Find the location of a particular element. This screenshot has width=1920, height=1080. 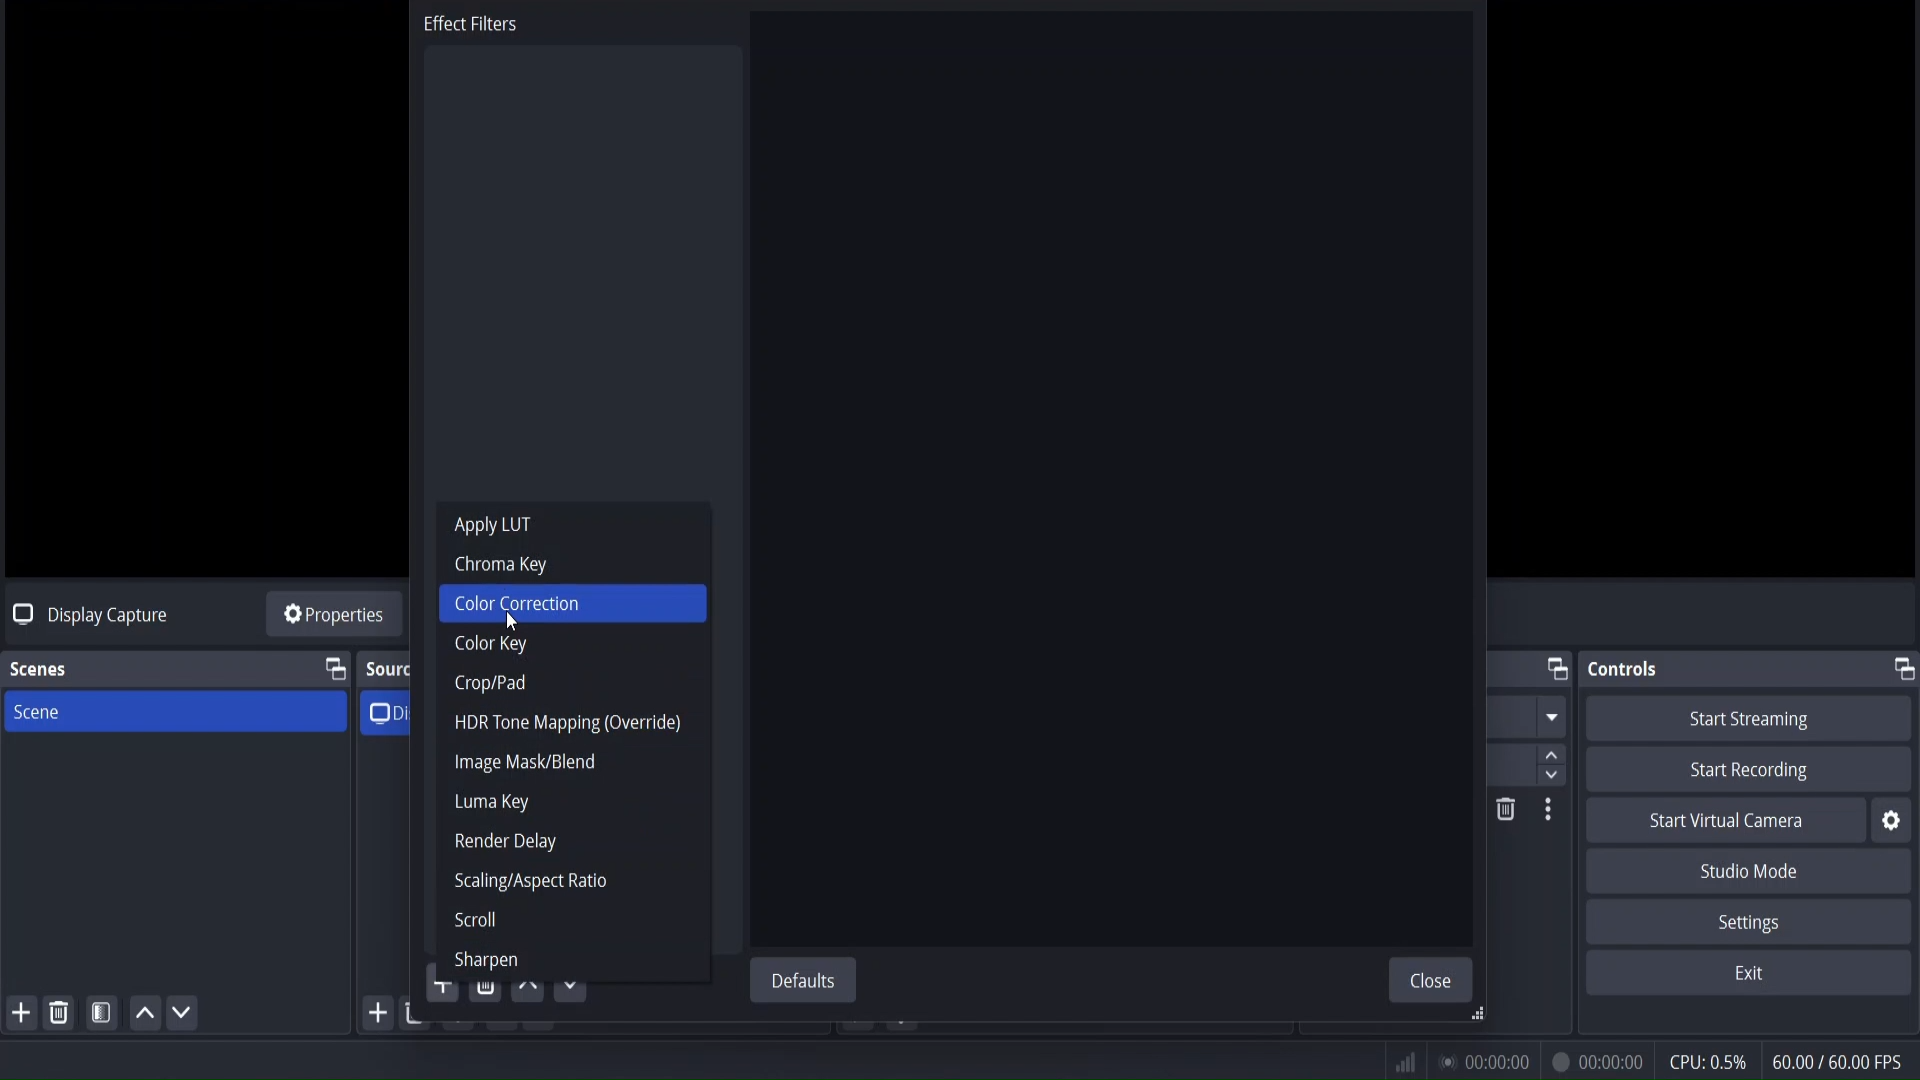

hdr tone mapping(override) is located at coordinates (565, 722).